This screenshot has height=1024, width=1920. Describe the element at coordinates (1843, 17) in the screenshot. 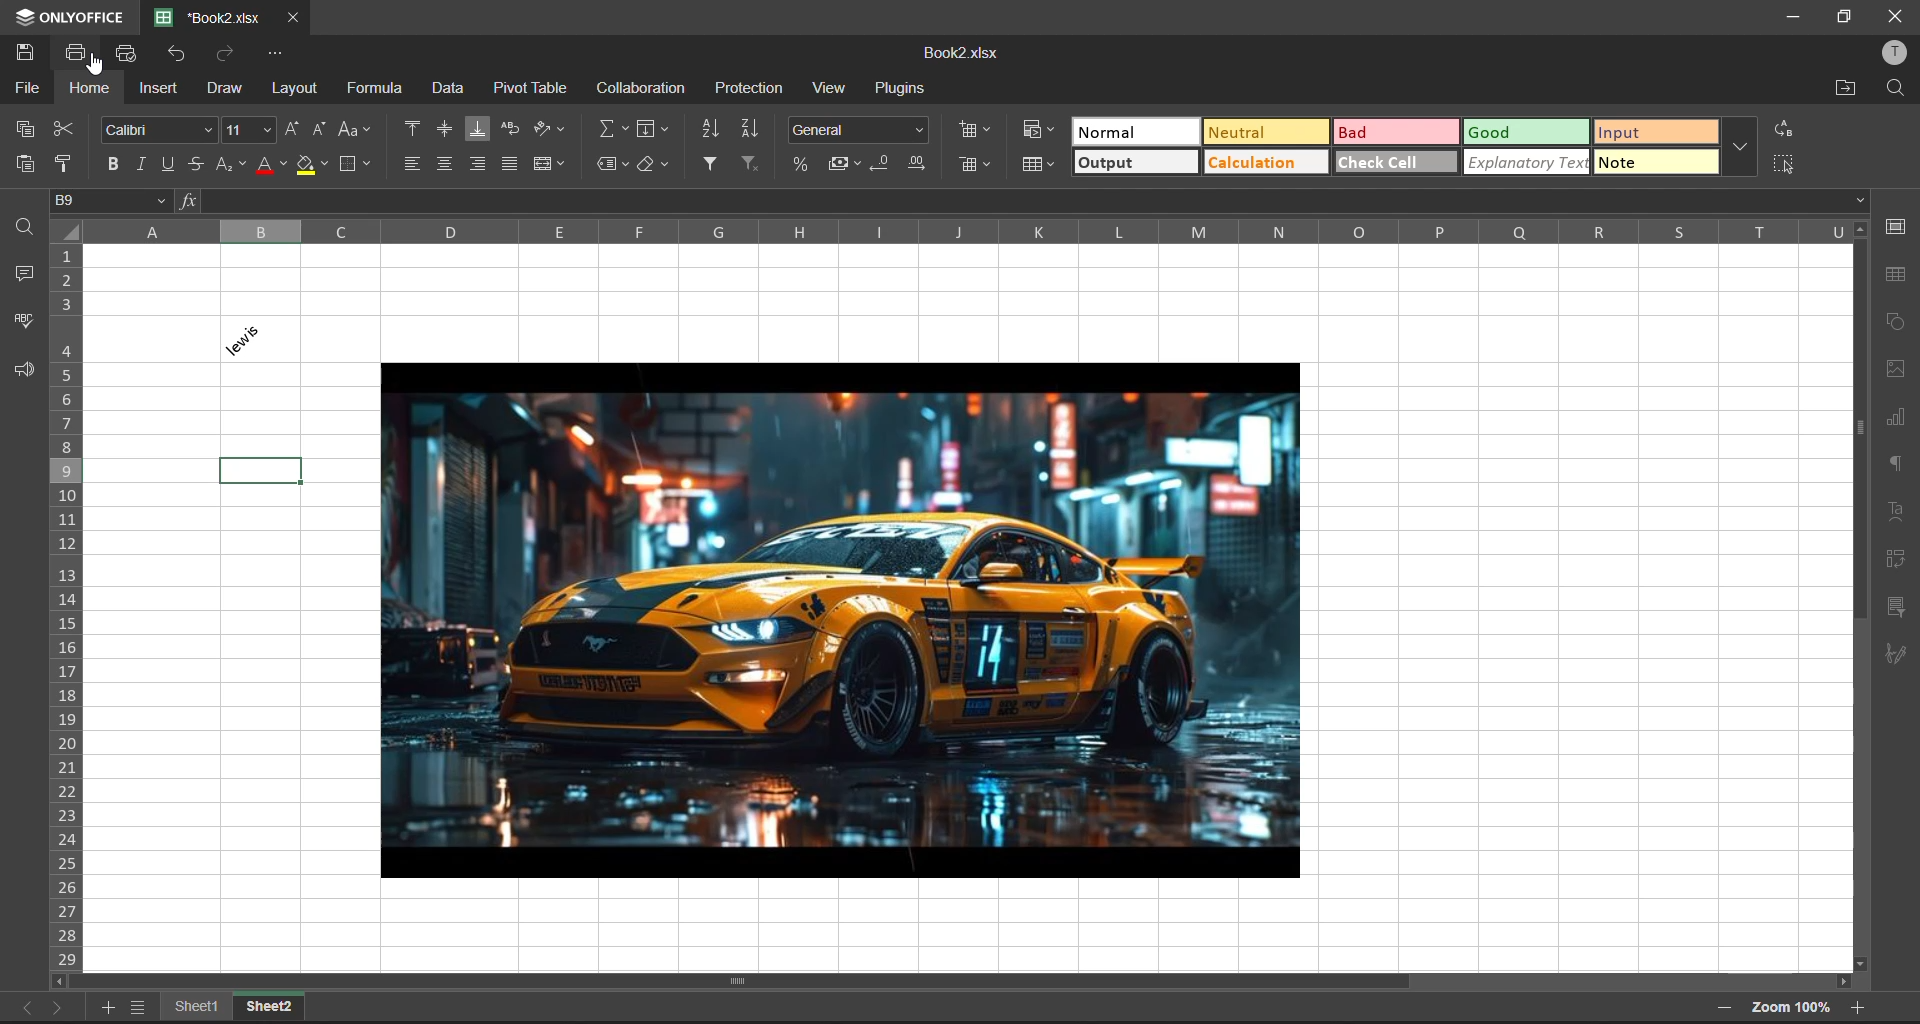

I see `maximize` at that location.